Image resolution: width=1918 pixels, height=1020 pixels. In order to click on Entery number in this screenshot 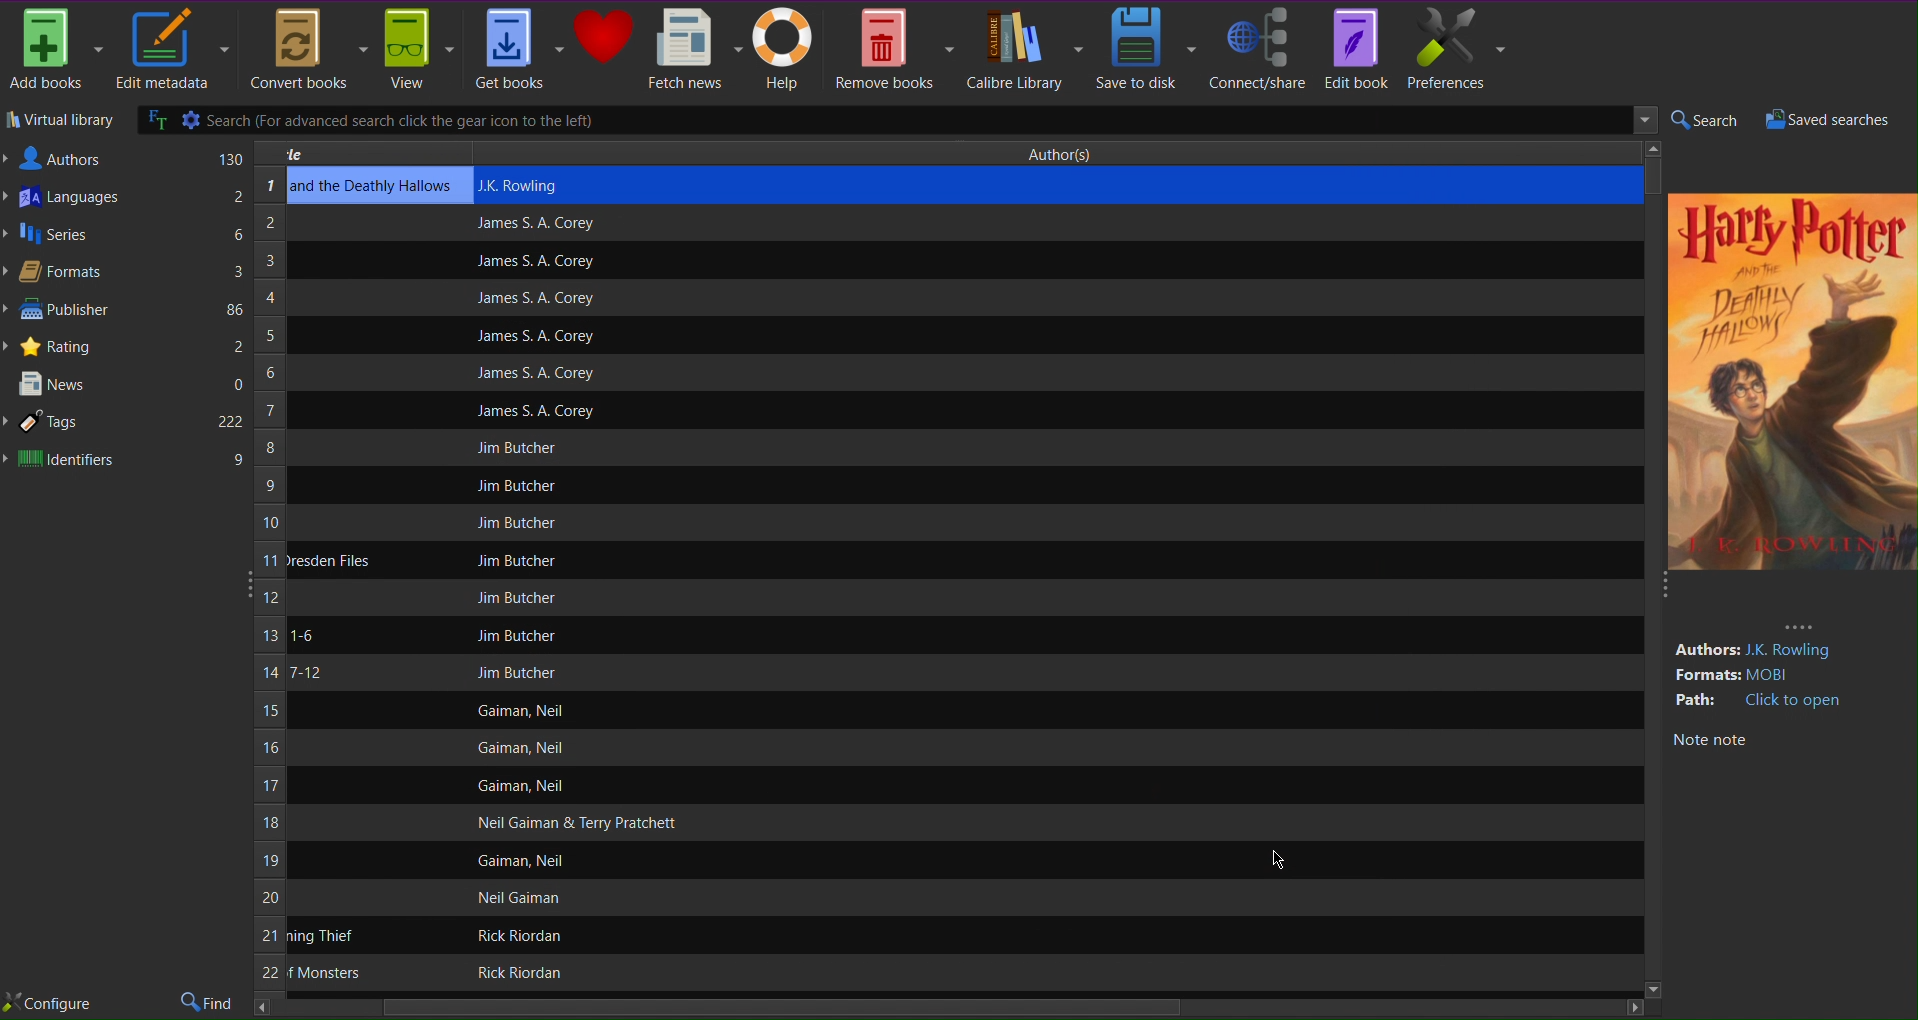, I will do `click(269, 582)`.